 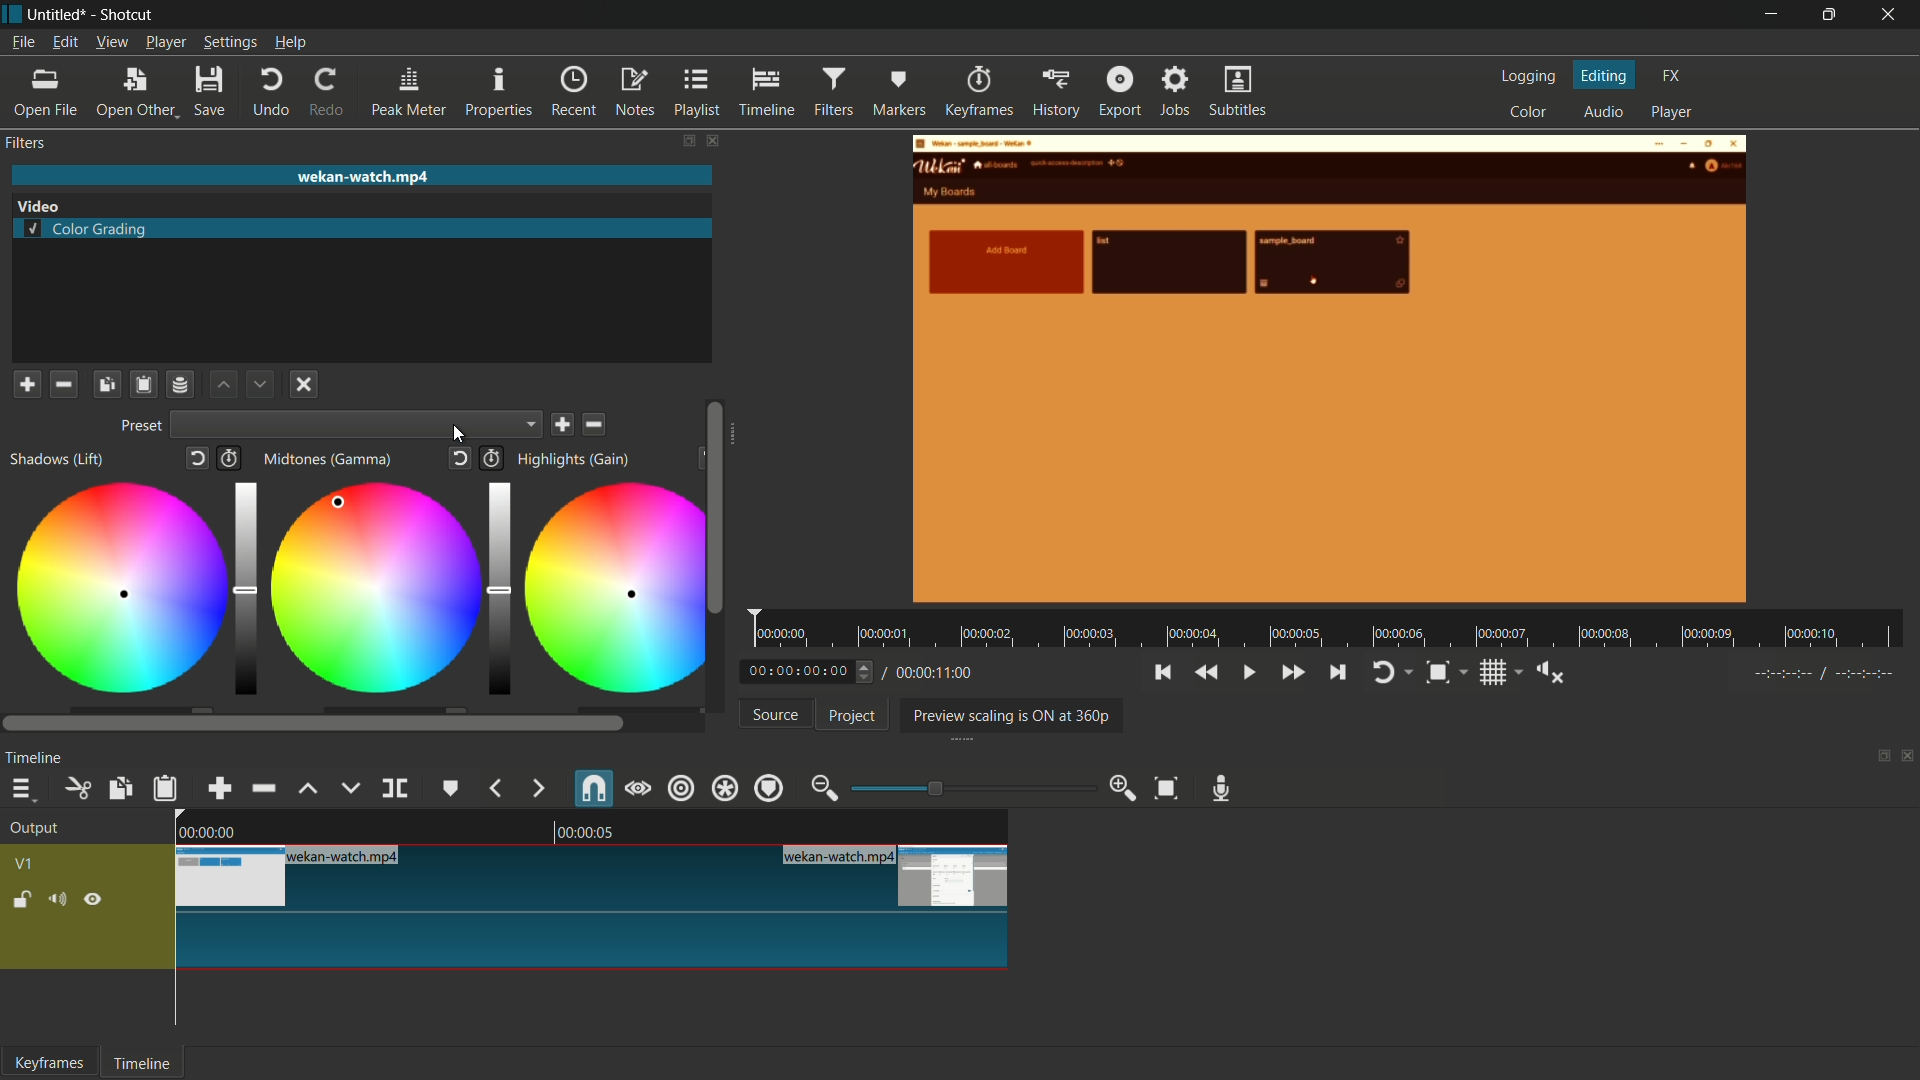 I want to click on adjustment bar, so click(x=246, y=589).